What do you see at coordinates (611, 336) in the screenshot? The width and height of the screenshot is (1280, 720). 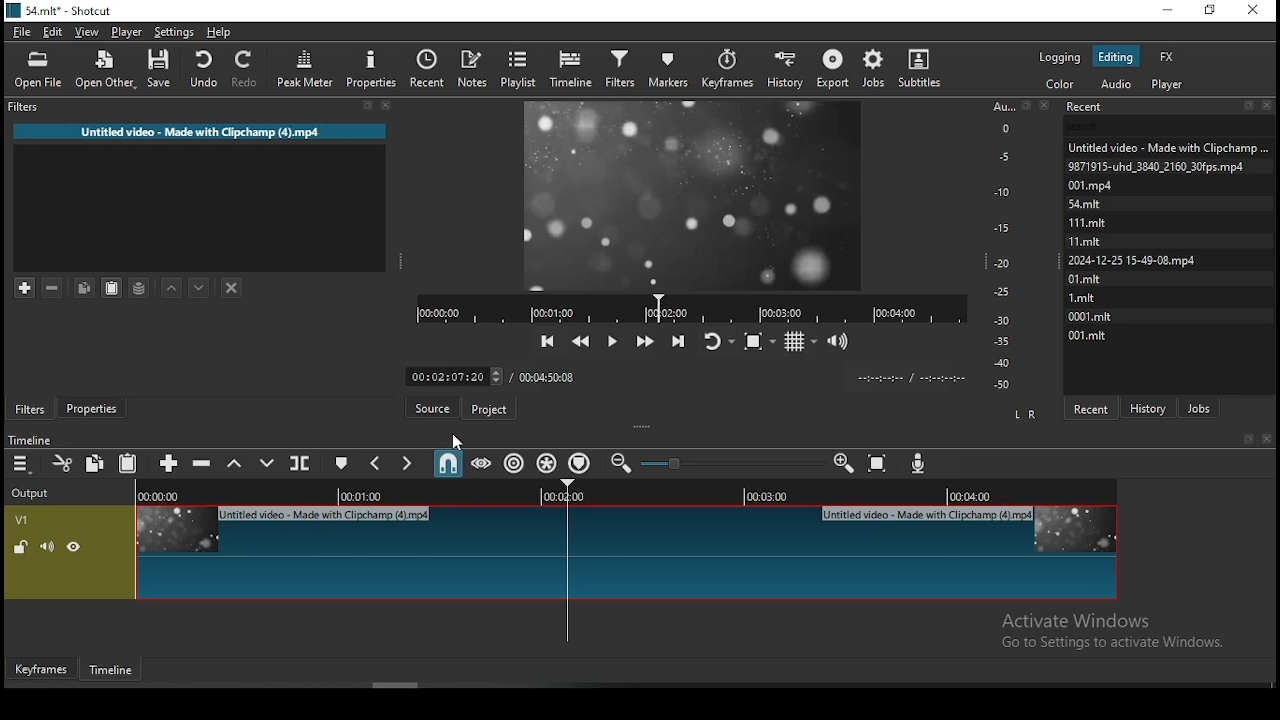 I see `play/pause` at bounding box center [611, 336].